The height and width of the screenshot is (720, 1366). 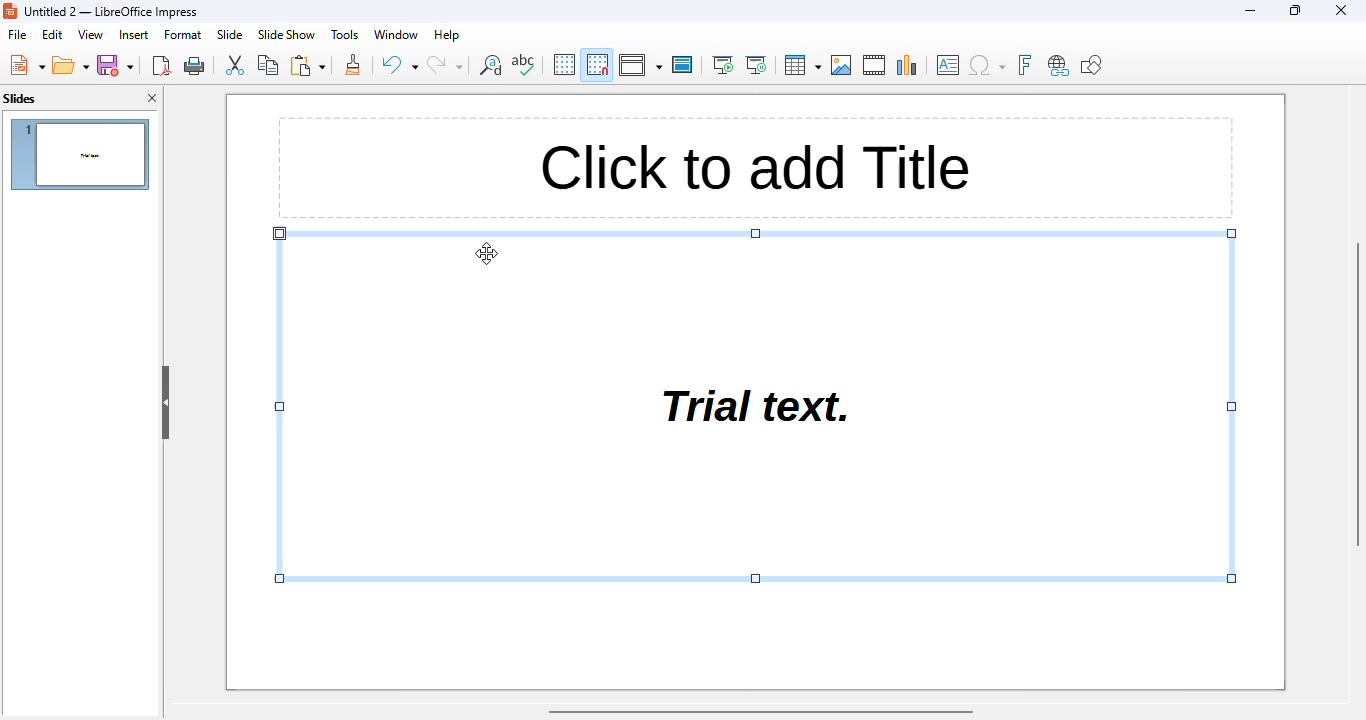 What do you see at coordinates (723, 64) in the screenshot?
I see `start from first slide` at bounding box center [723, 64].